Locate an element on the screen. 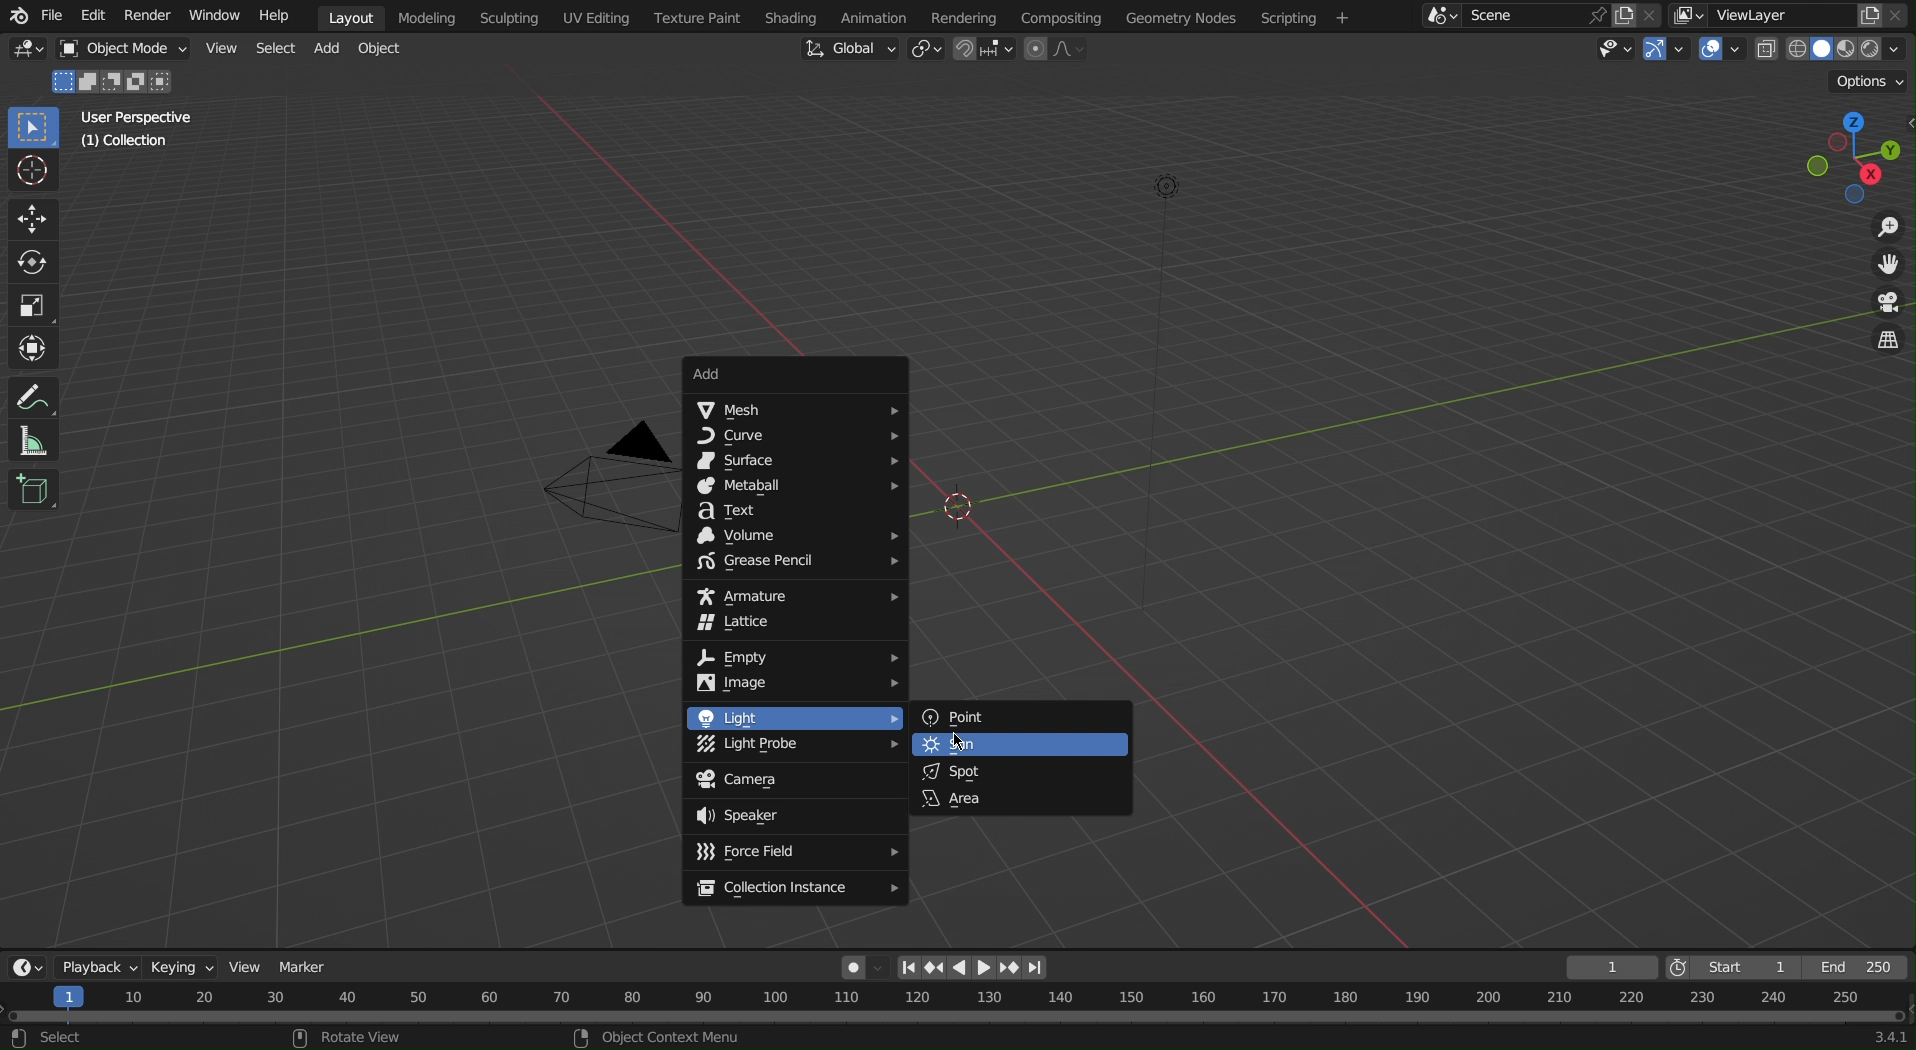  Show Gizmos is located at coordinates (1669, 52).